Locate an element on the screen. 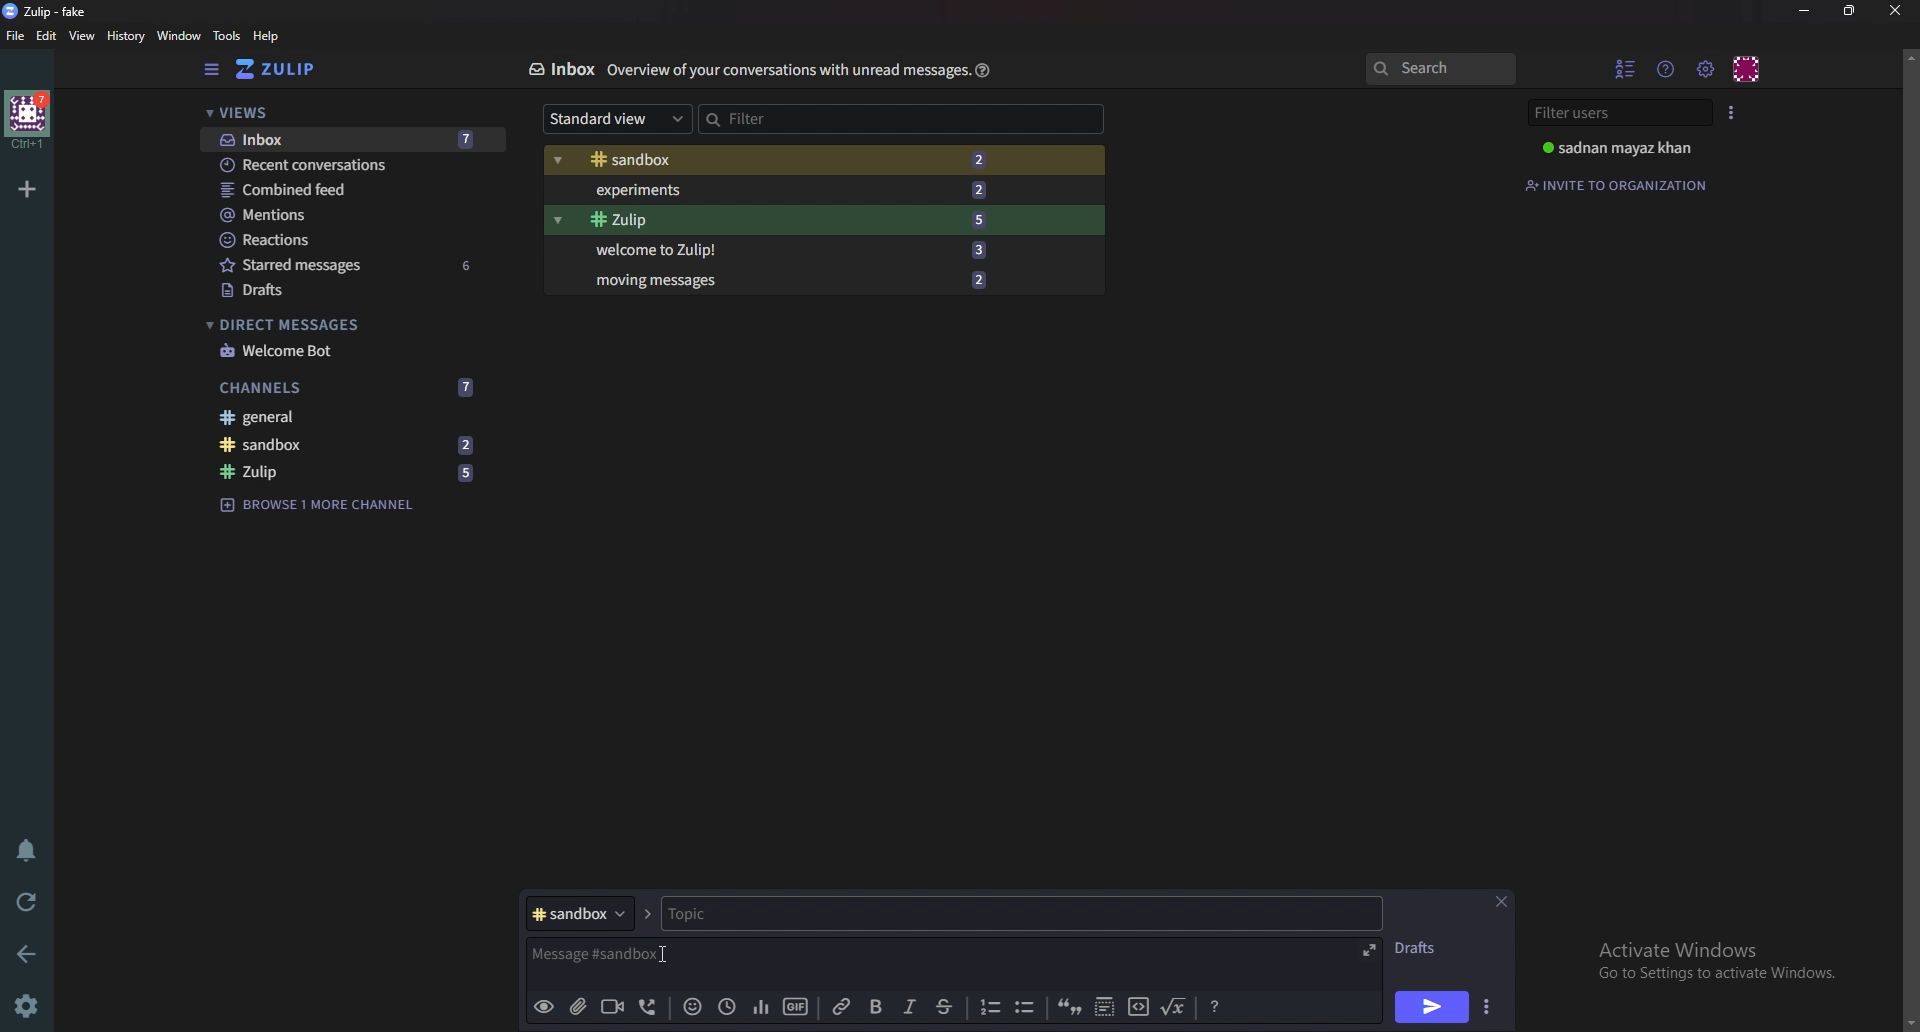 The width and height of the screenshot is (1920, 1032). Channels is located at coordinates (351, 385).